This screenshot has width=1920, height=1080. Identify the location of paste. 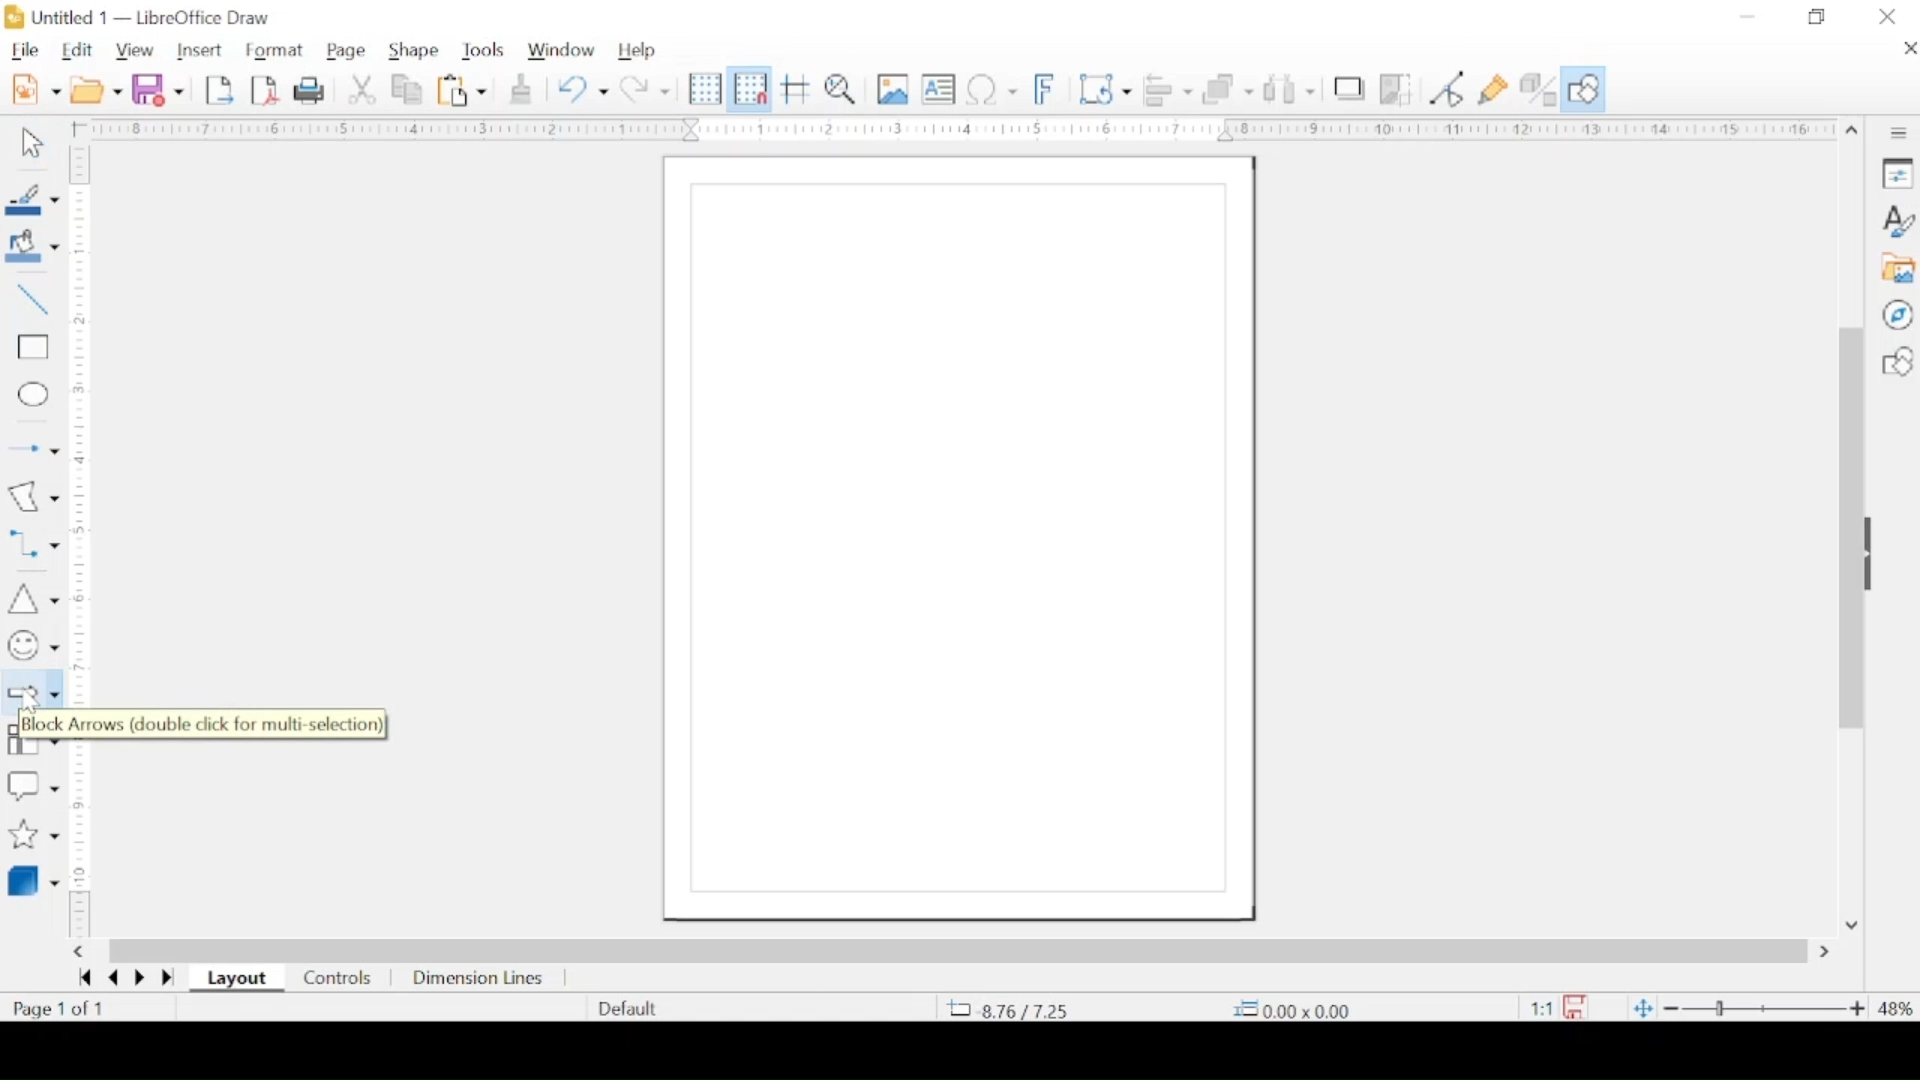
(462, 89).